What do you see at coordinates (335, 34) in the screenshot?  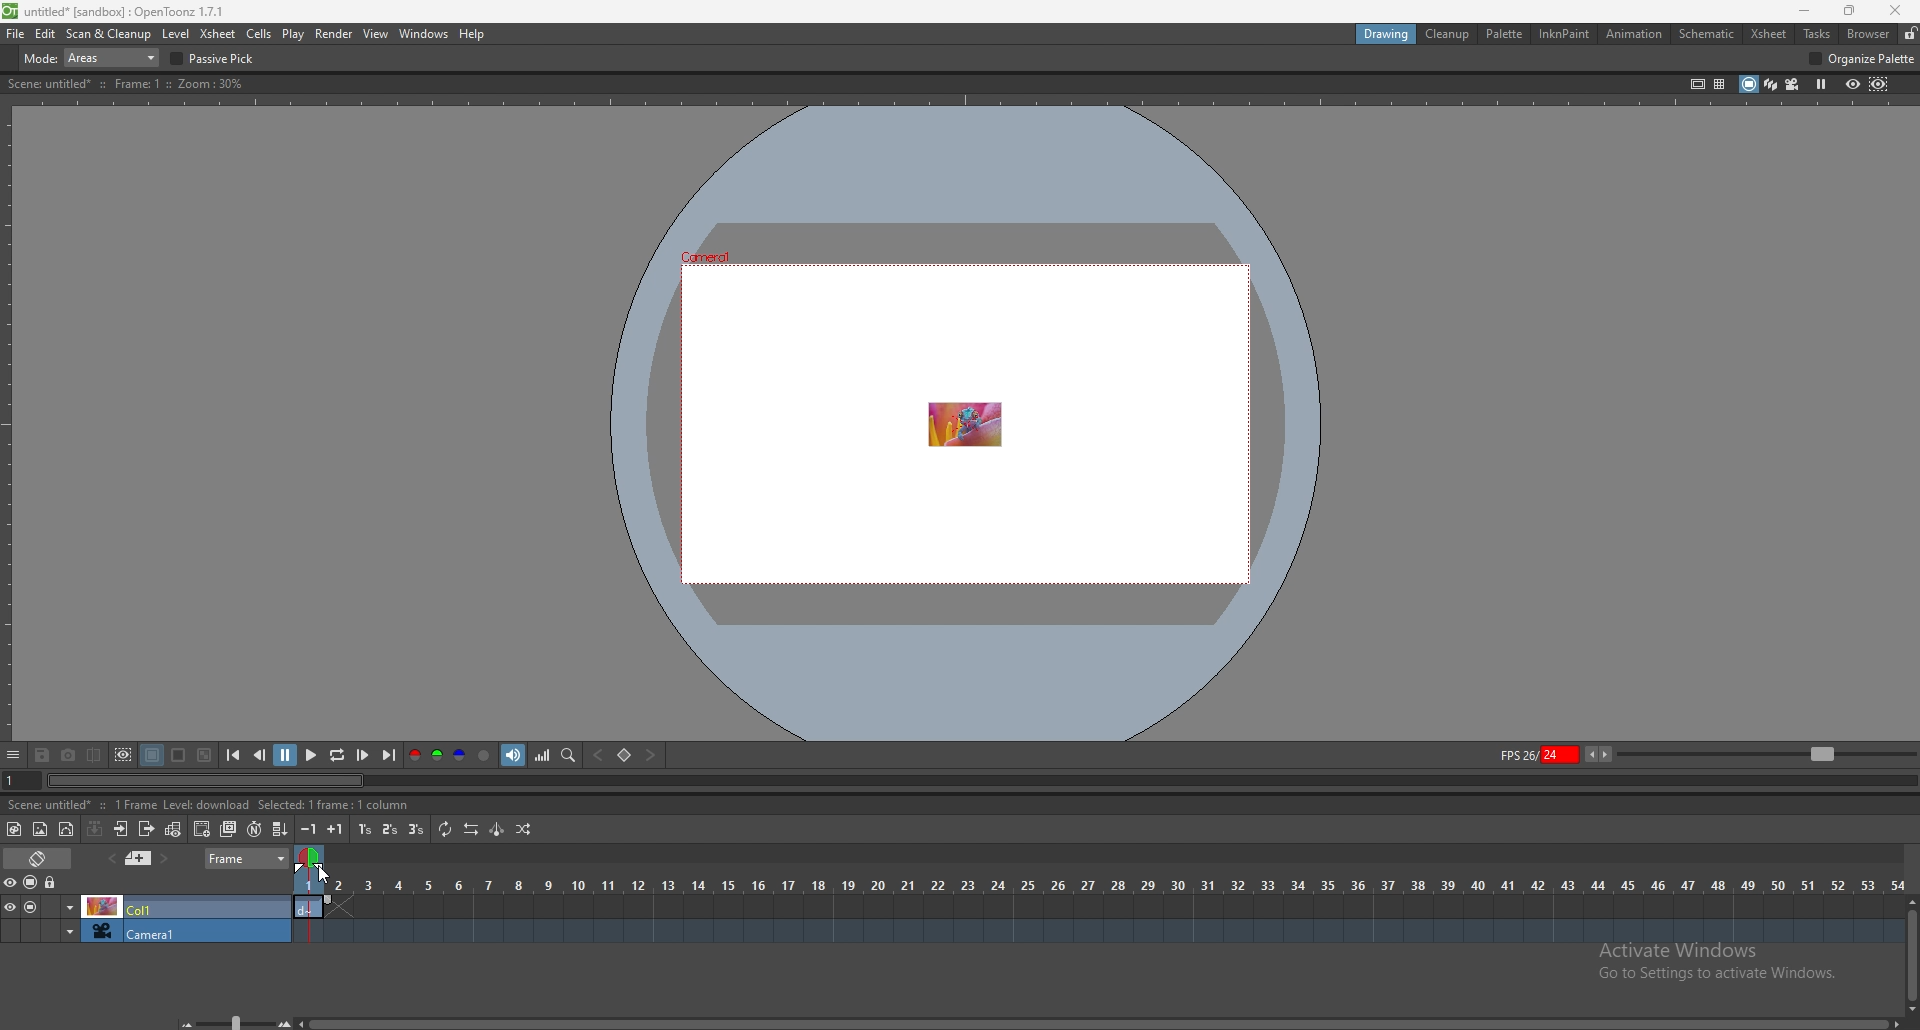 I see `render` at bounding box center [335, 34].